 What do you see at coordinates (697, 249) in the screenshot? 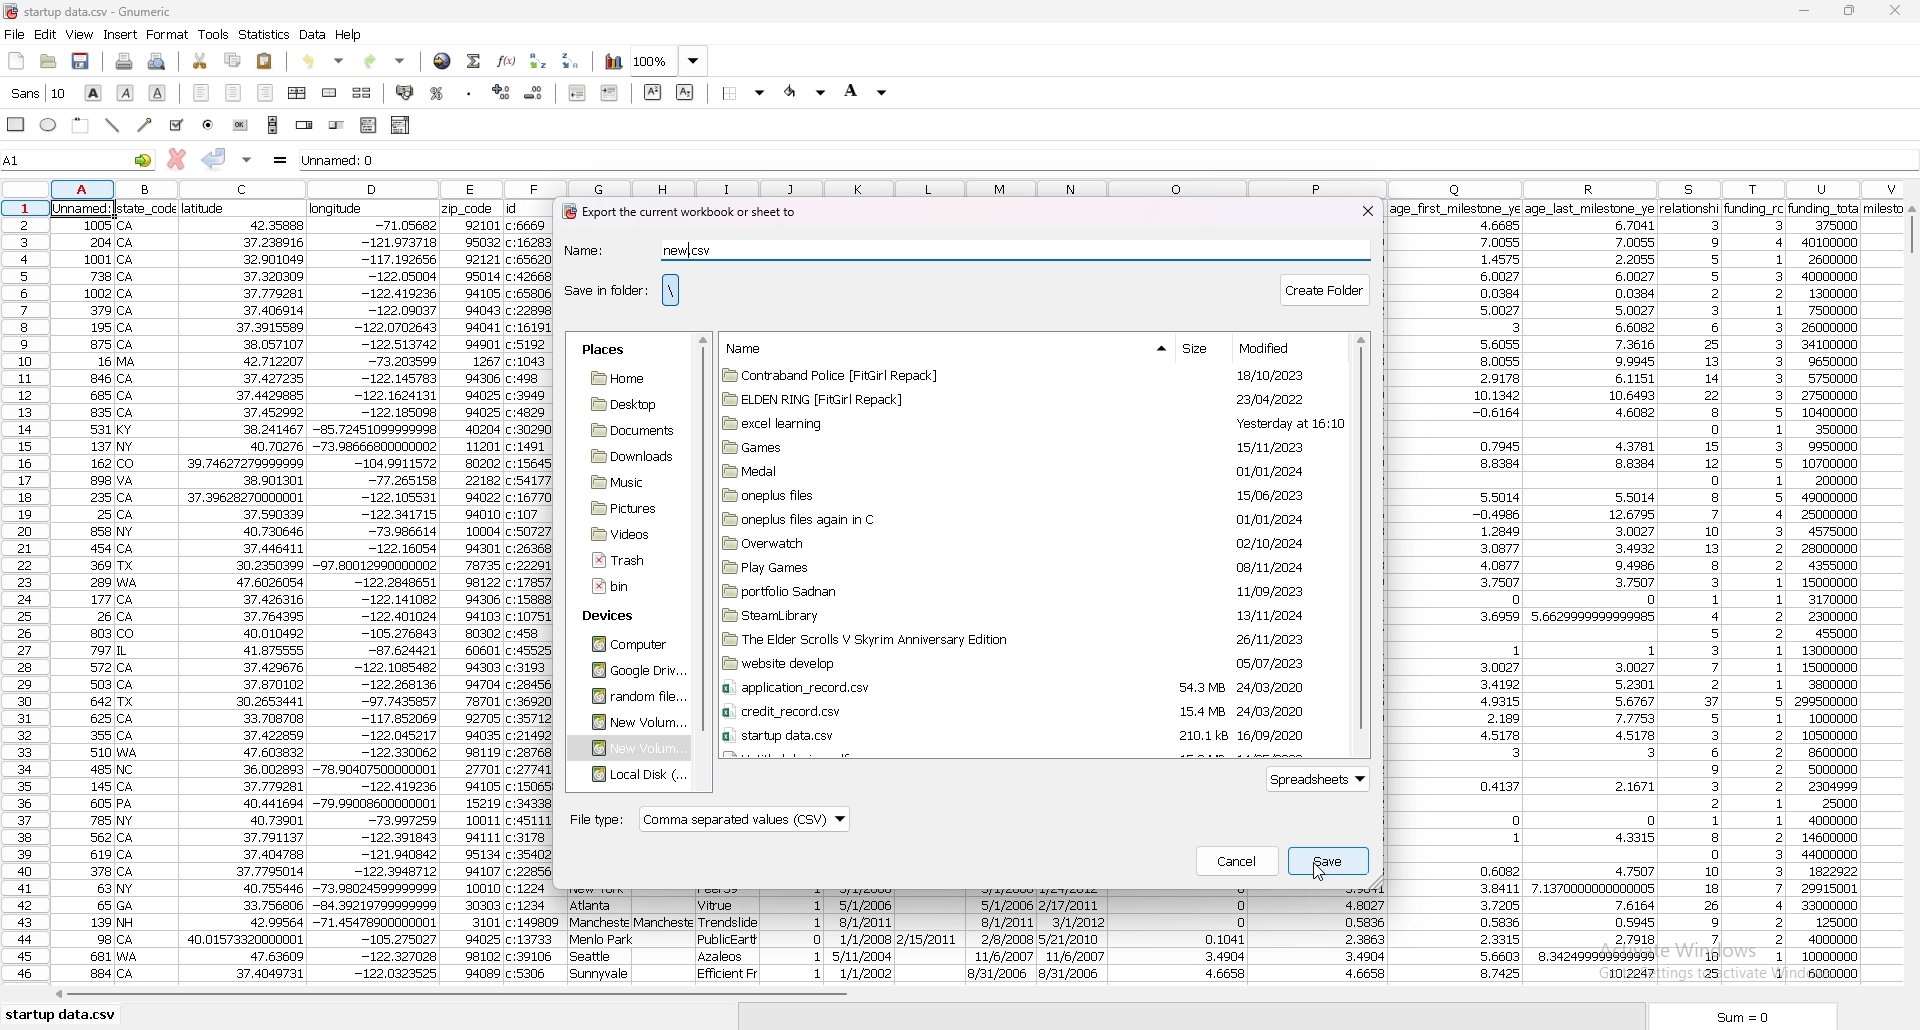
I see `file name` at bounding box center [697, 249].